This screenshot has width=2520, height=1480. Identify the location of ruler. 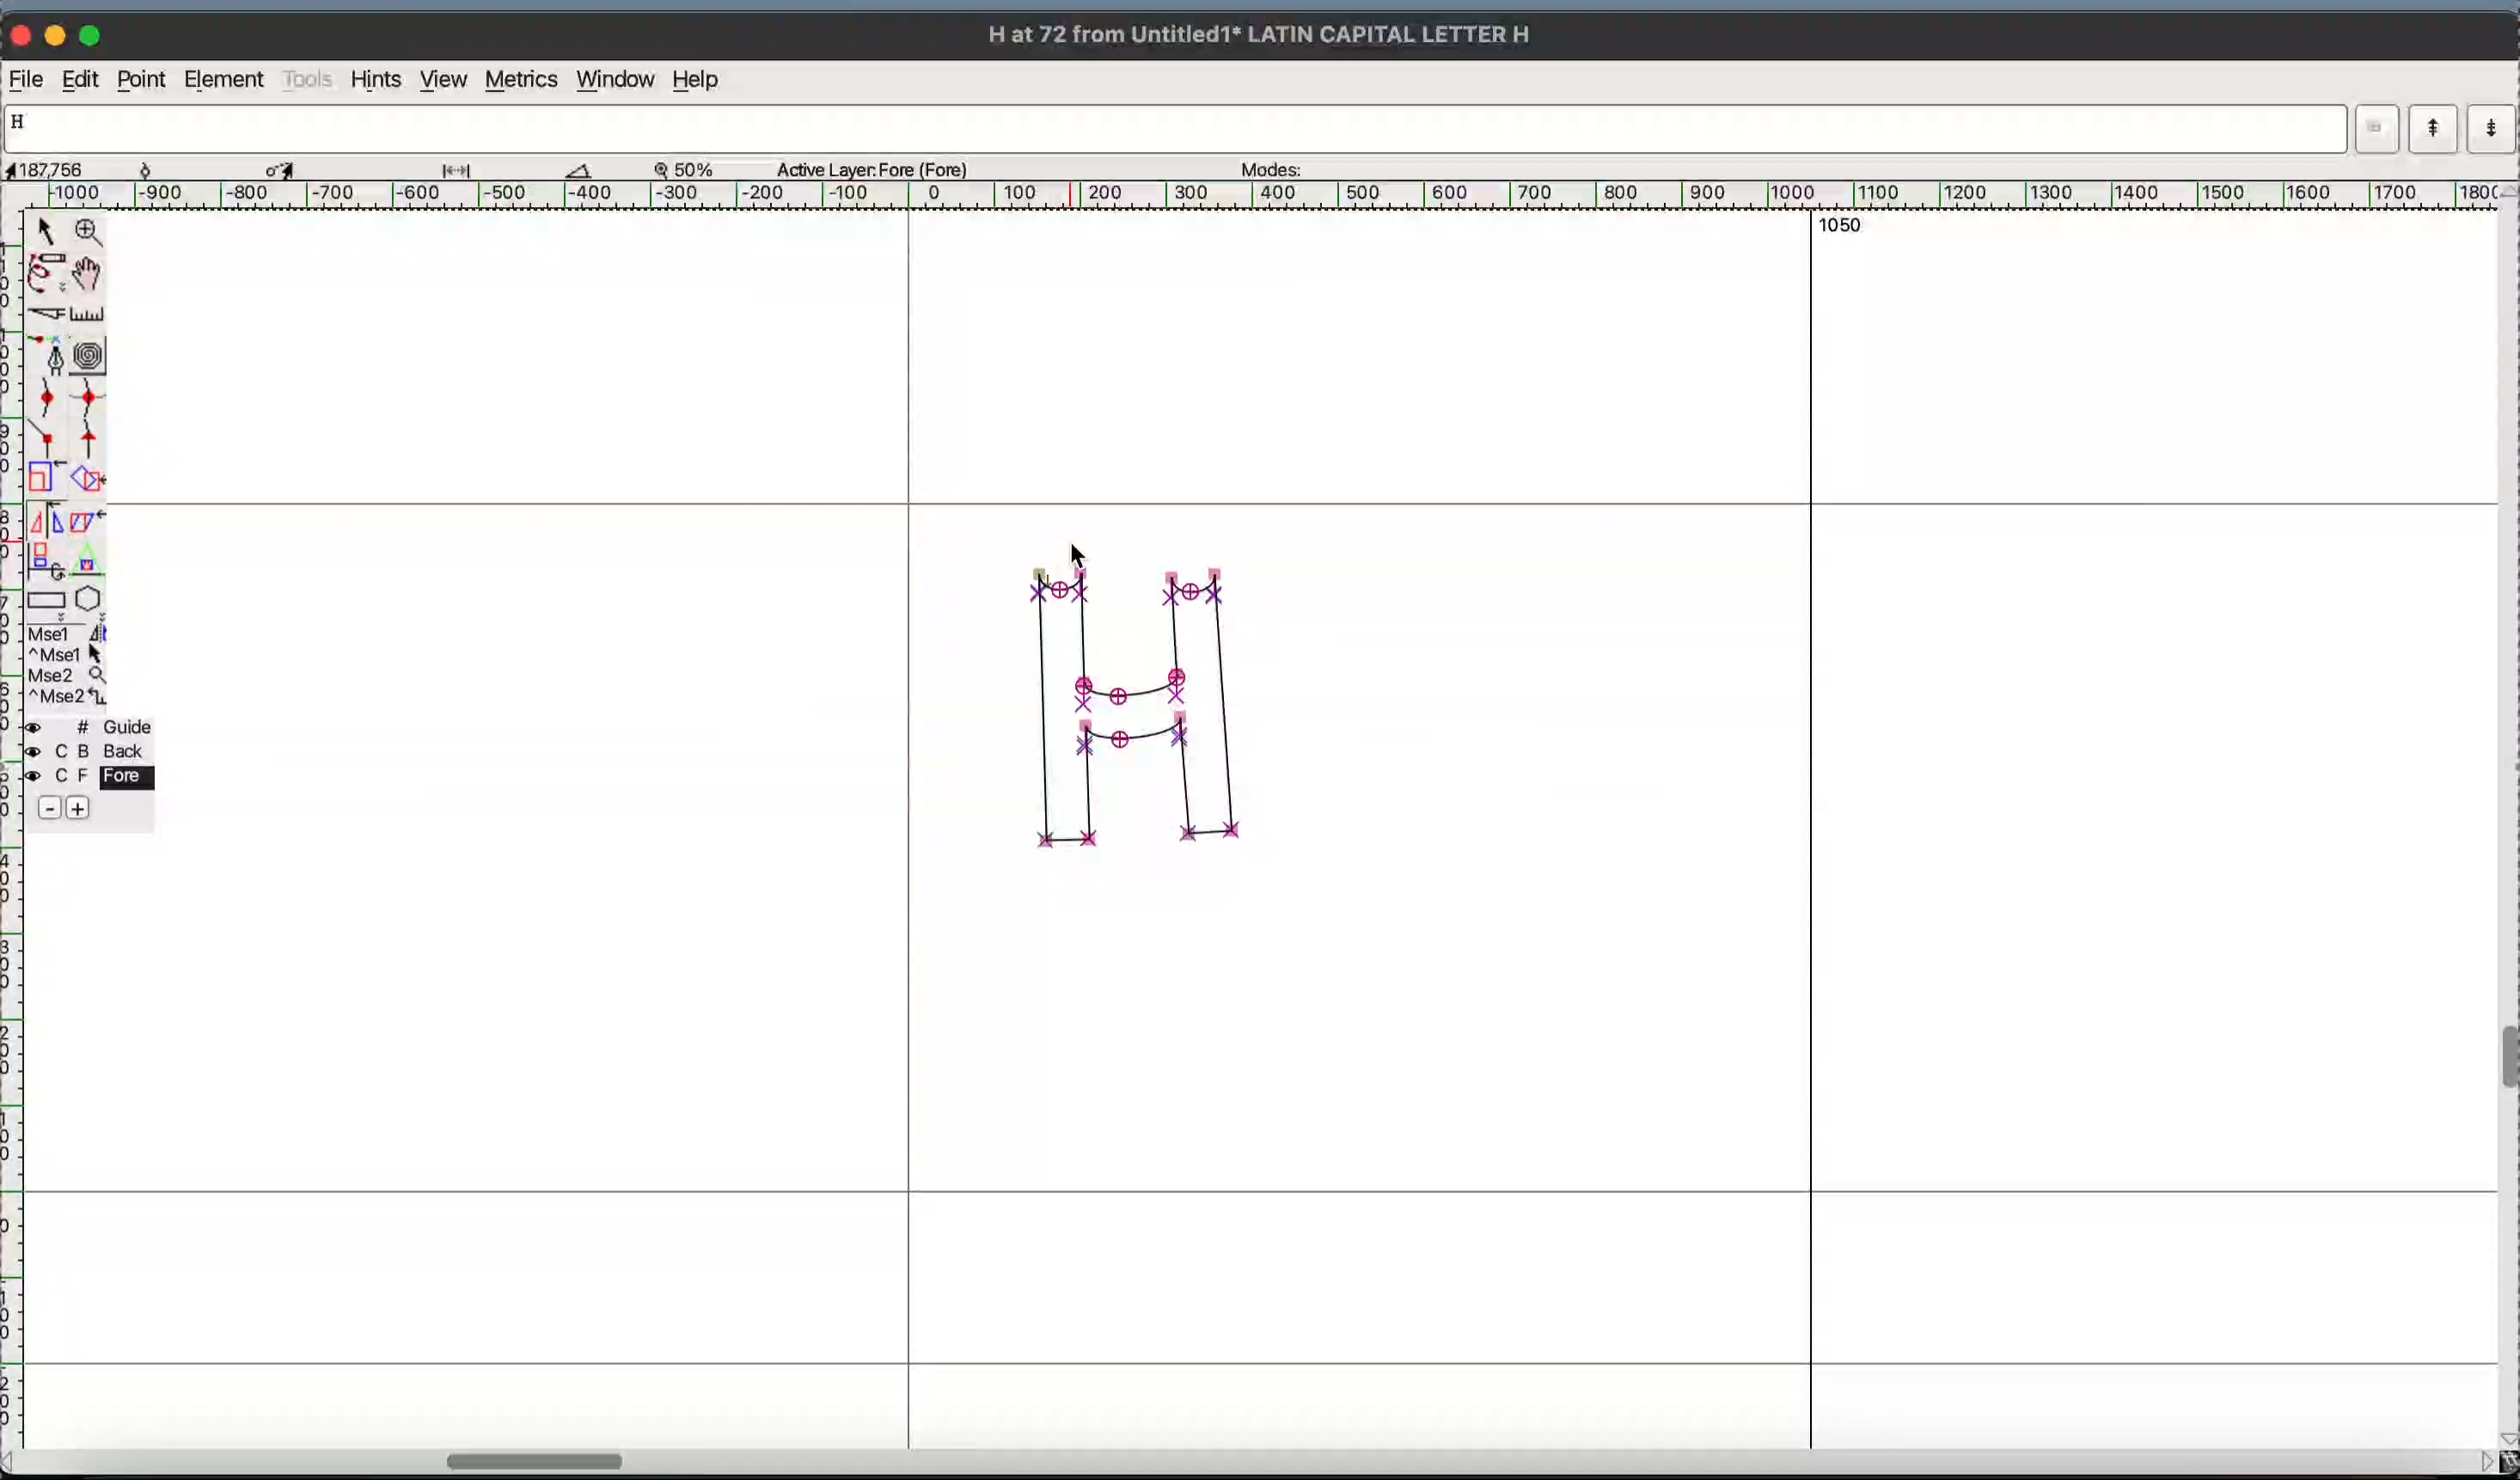
(86, 313).